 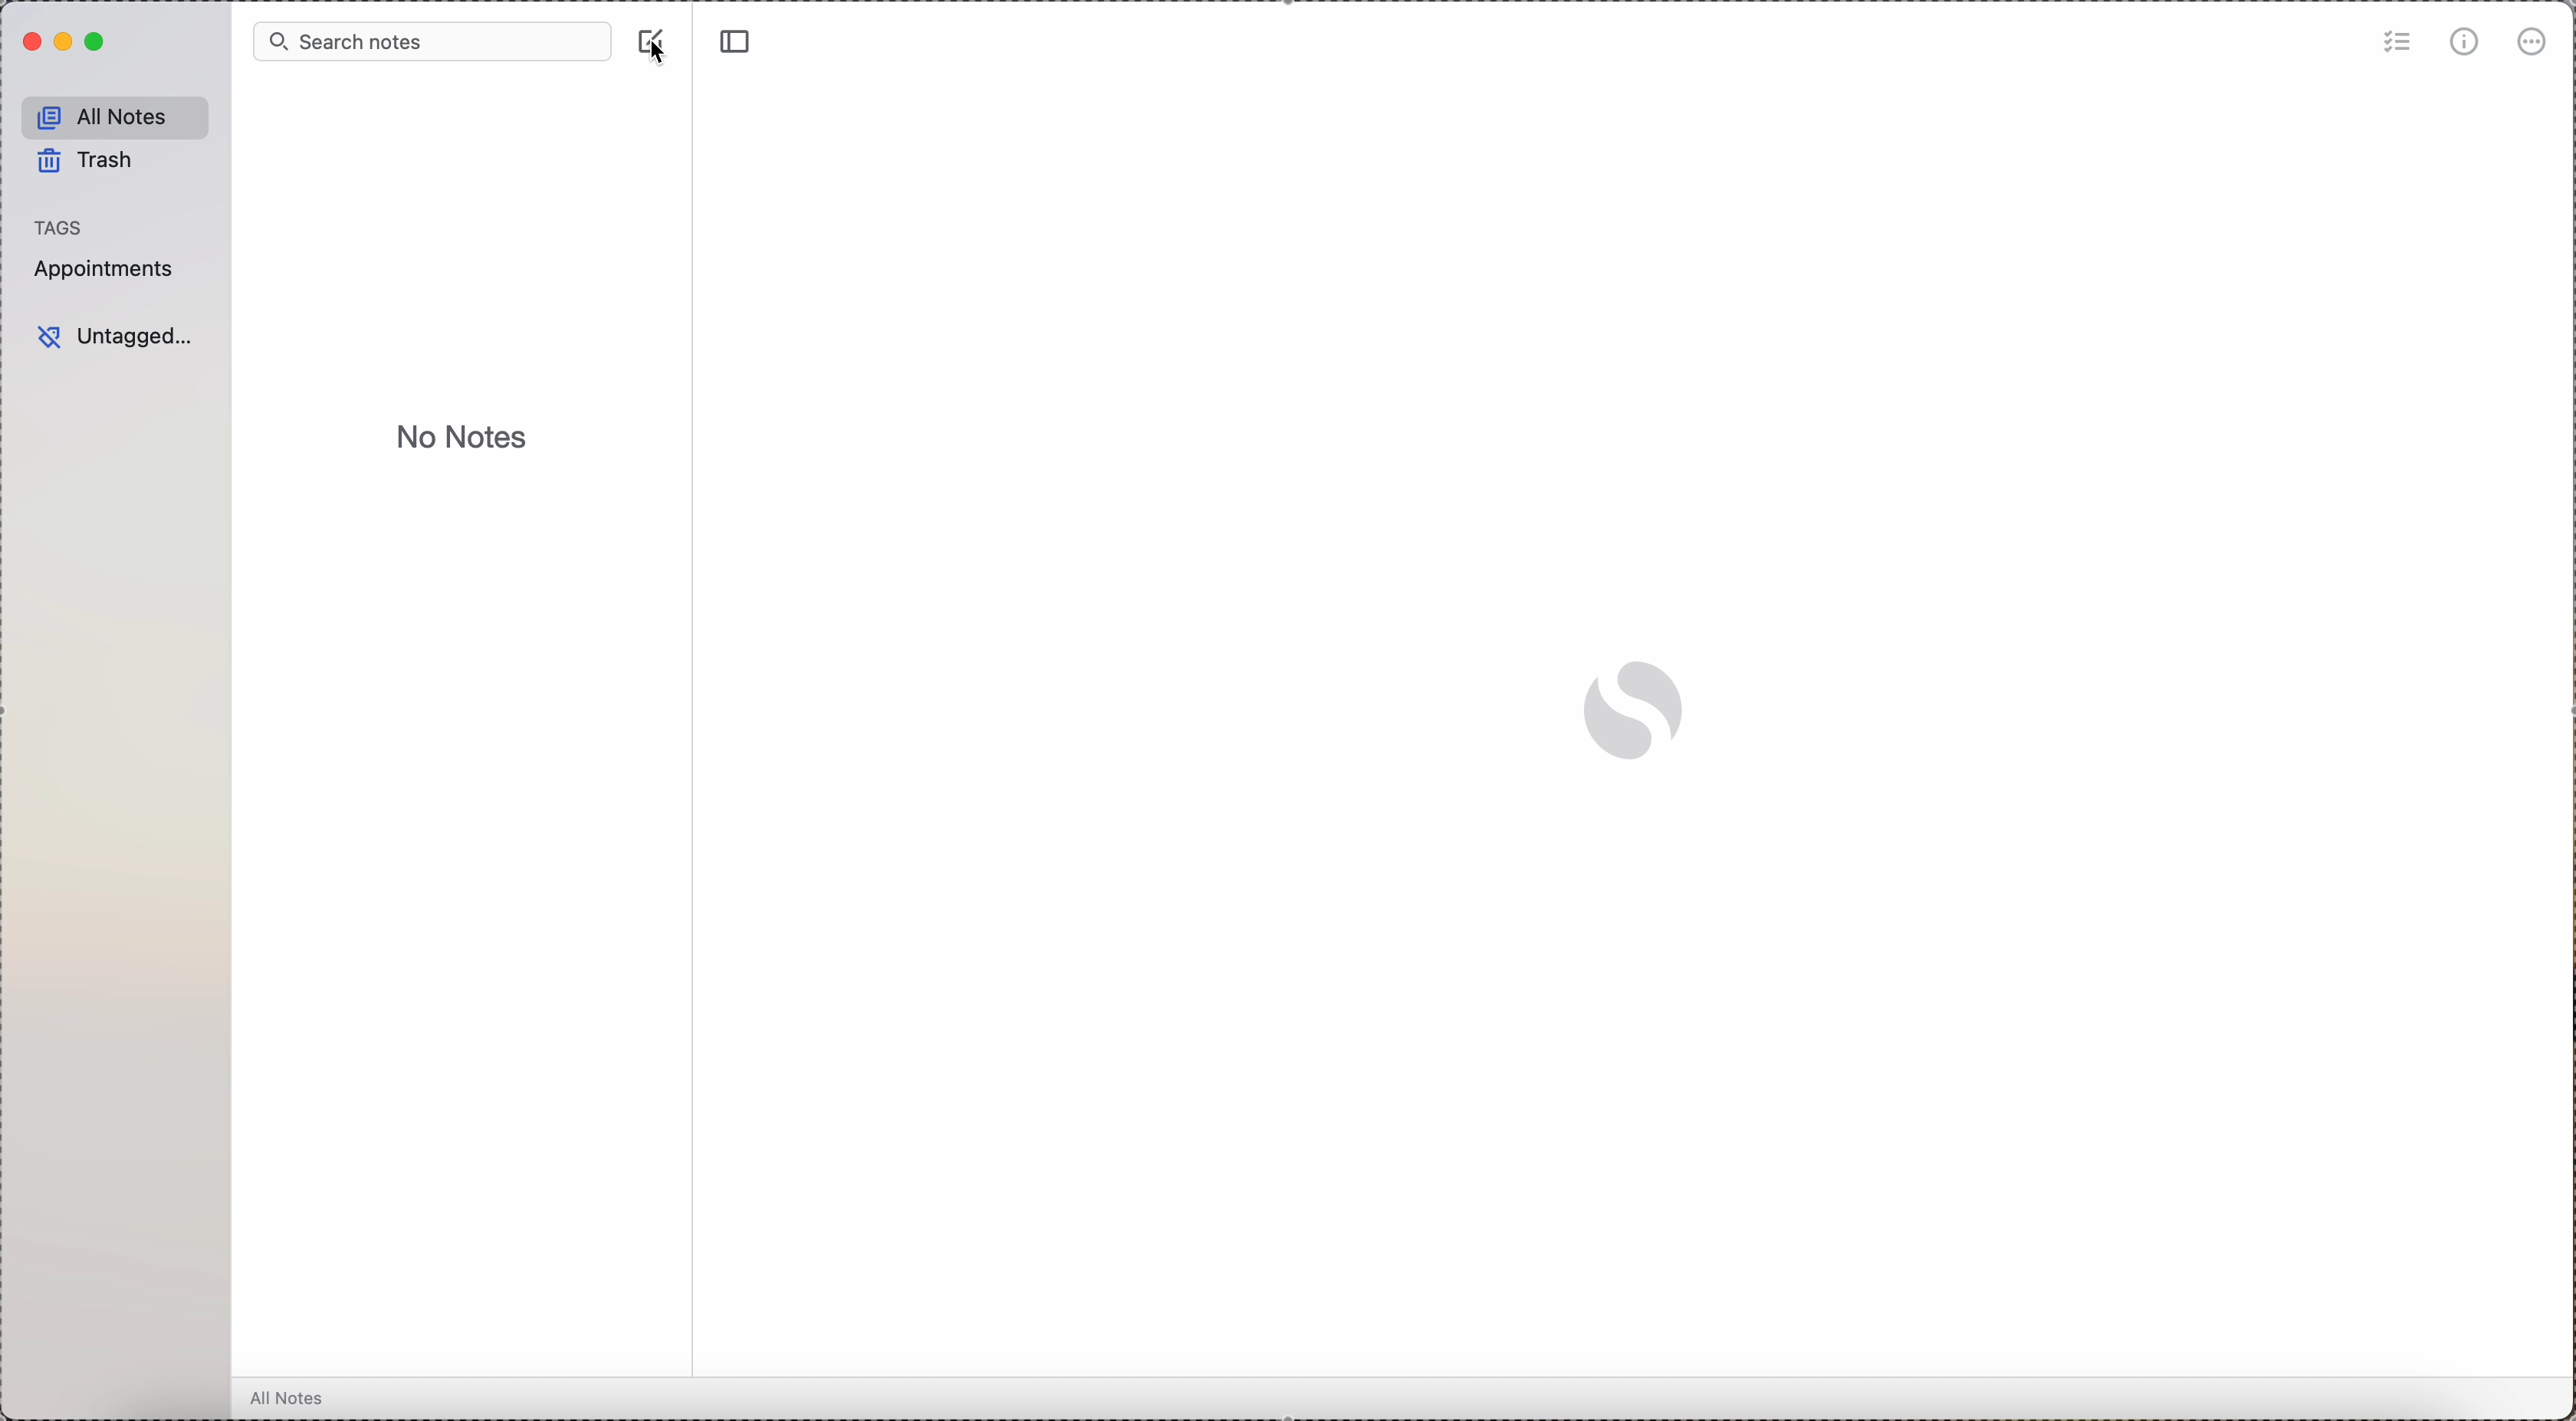 What do you see at coordinates (2536, 41) in the screenshot?
I see `more options` at bounding box center [2536, 41].